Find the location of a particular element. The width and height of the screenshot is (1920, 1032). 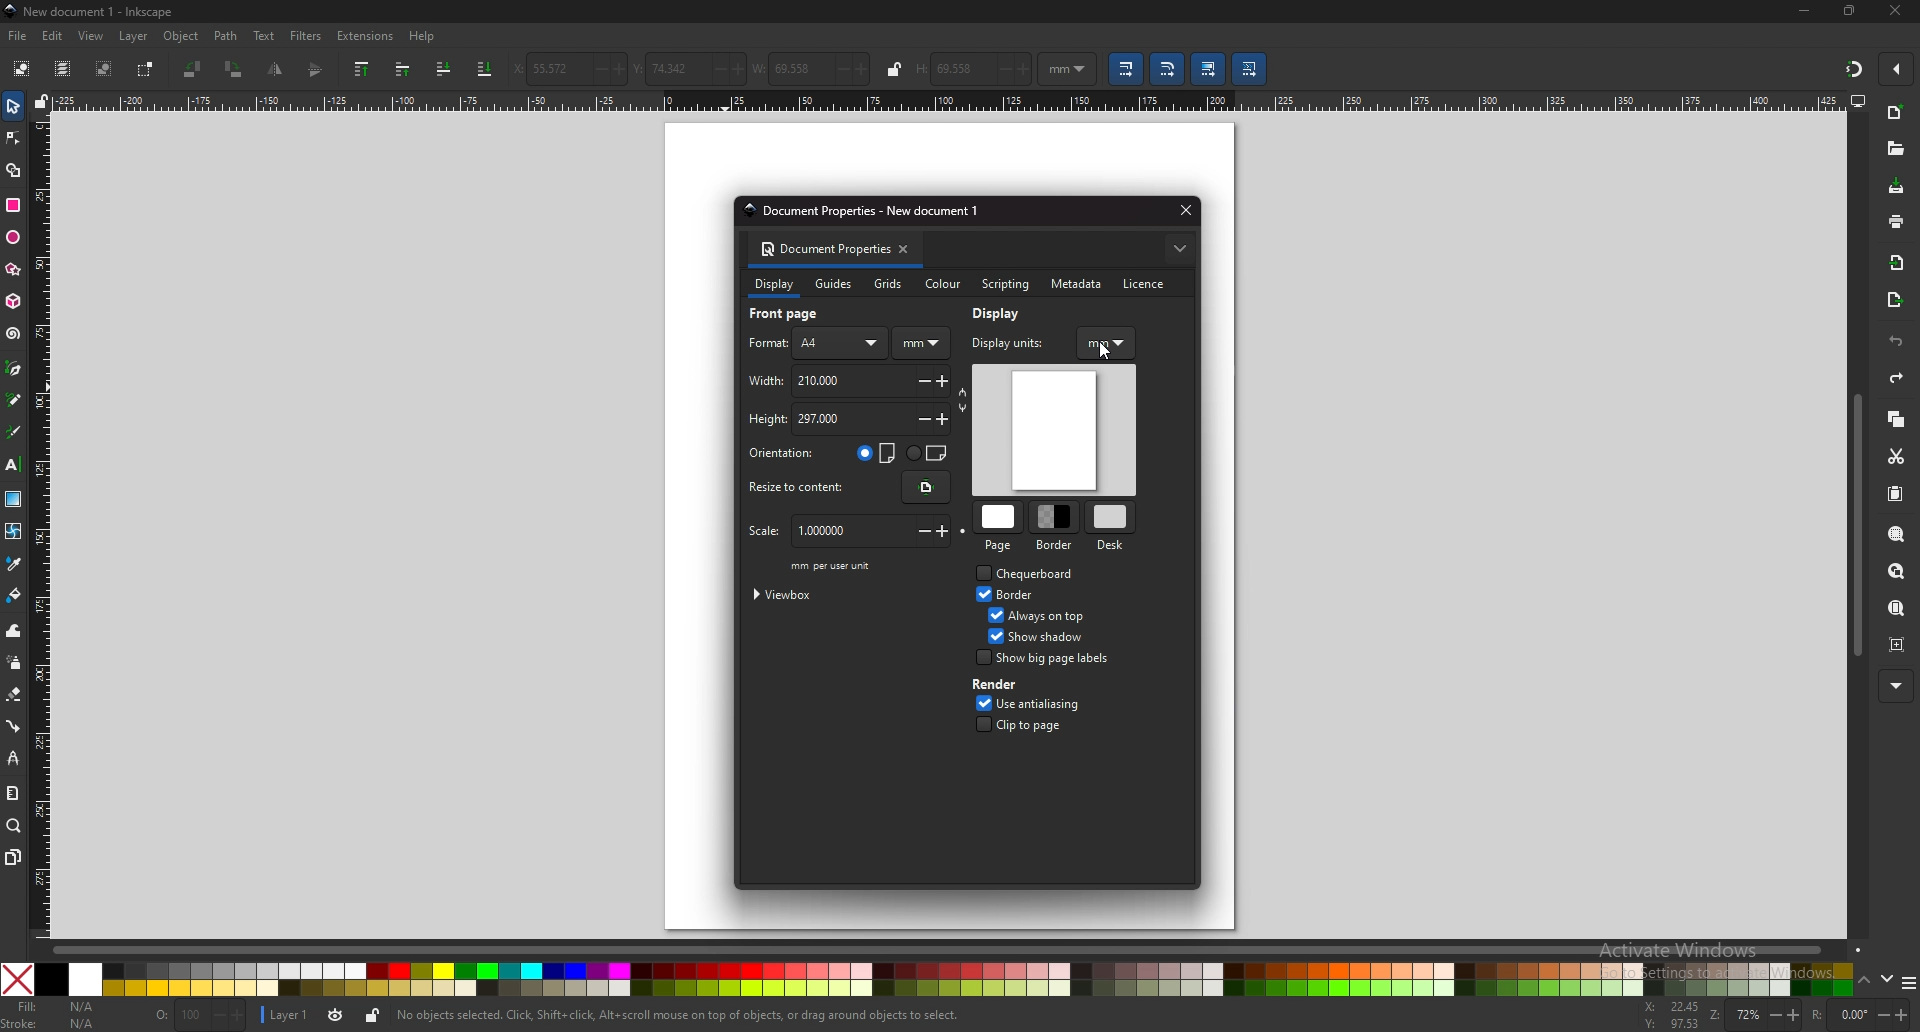

width is located at coordinates (785, 70).